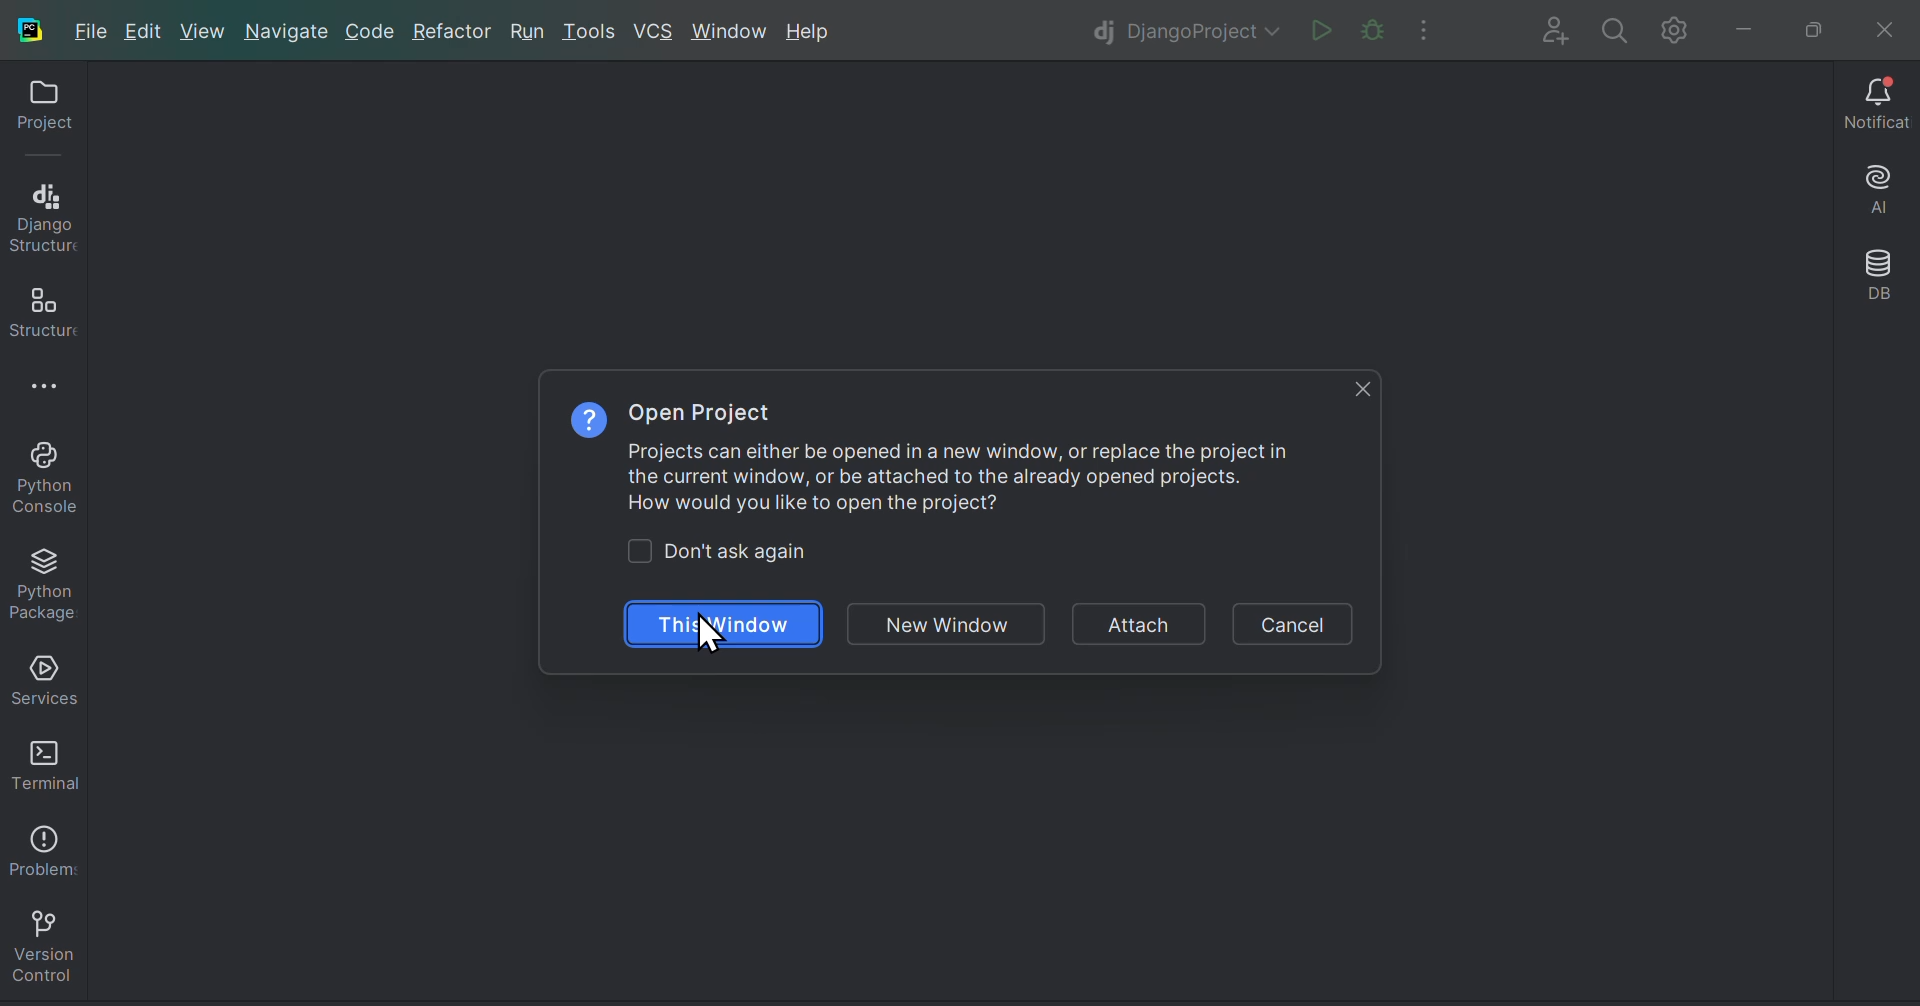 The height and width of the screenshot is (1006, 1920). What do you see at coordinates (41, 306) in the screenshot?
I see `Structures` at bounding box center [41, 306].